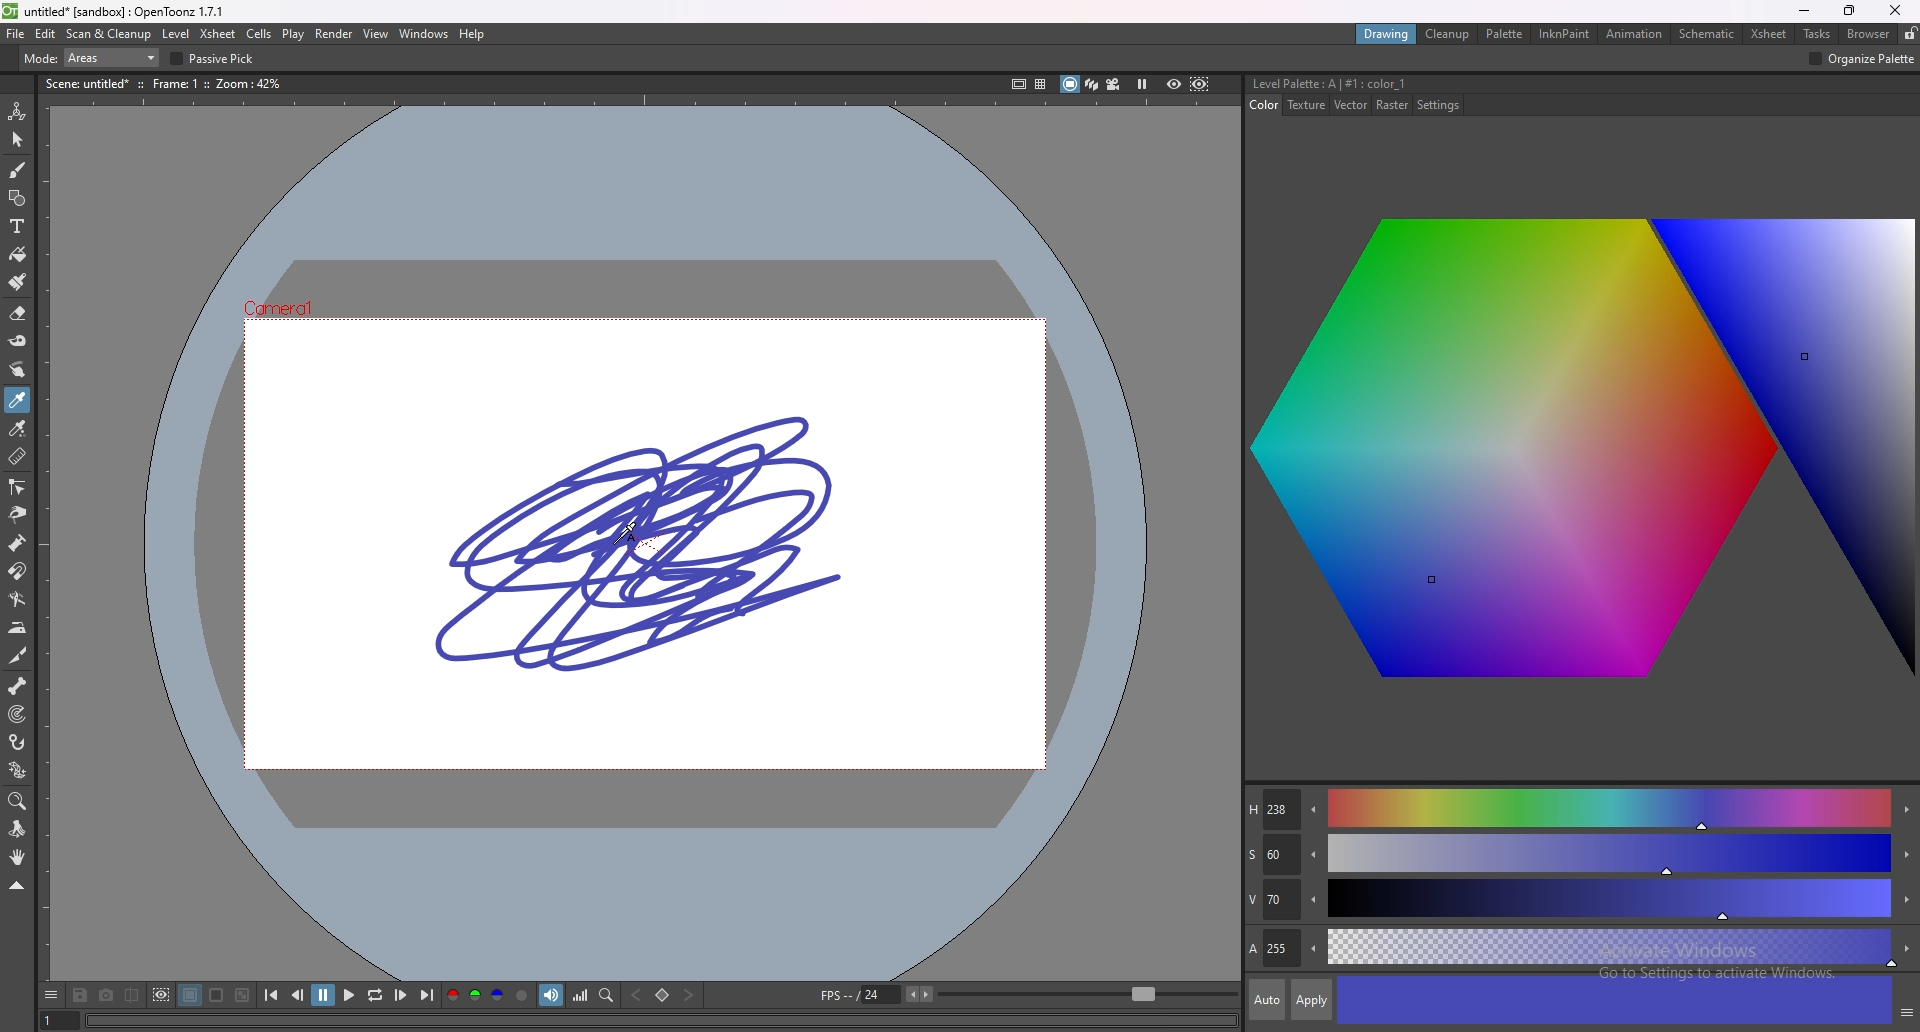 The height and width of the screenshot is (1032, 1920). Describe the element at coordinates (1566, 57) in the screenshot. I see `join` at that location.